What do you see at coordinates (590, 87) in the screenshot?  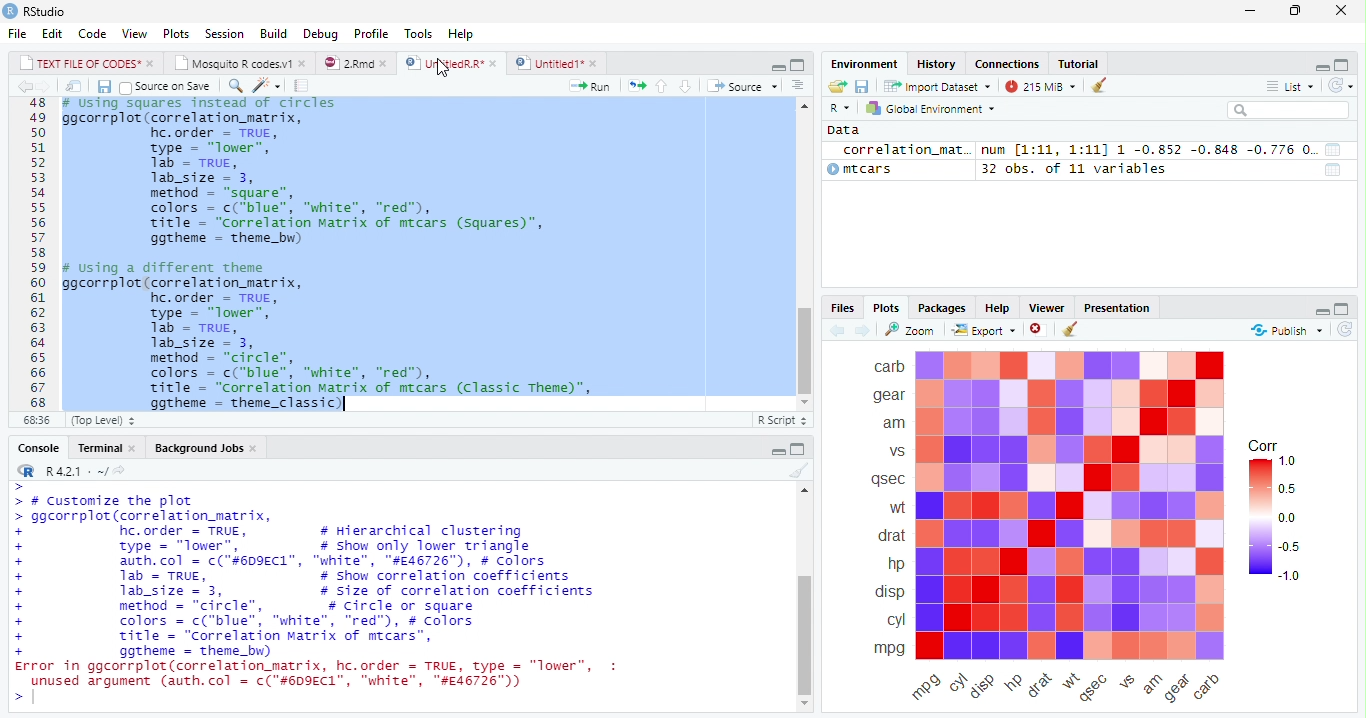 I see ` Run` at bounding box center [590, 87].